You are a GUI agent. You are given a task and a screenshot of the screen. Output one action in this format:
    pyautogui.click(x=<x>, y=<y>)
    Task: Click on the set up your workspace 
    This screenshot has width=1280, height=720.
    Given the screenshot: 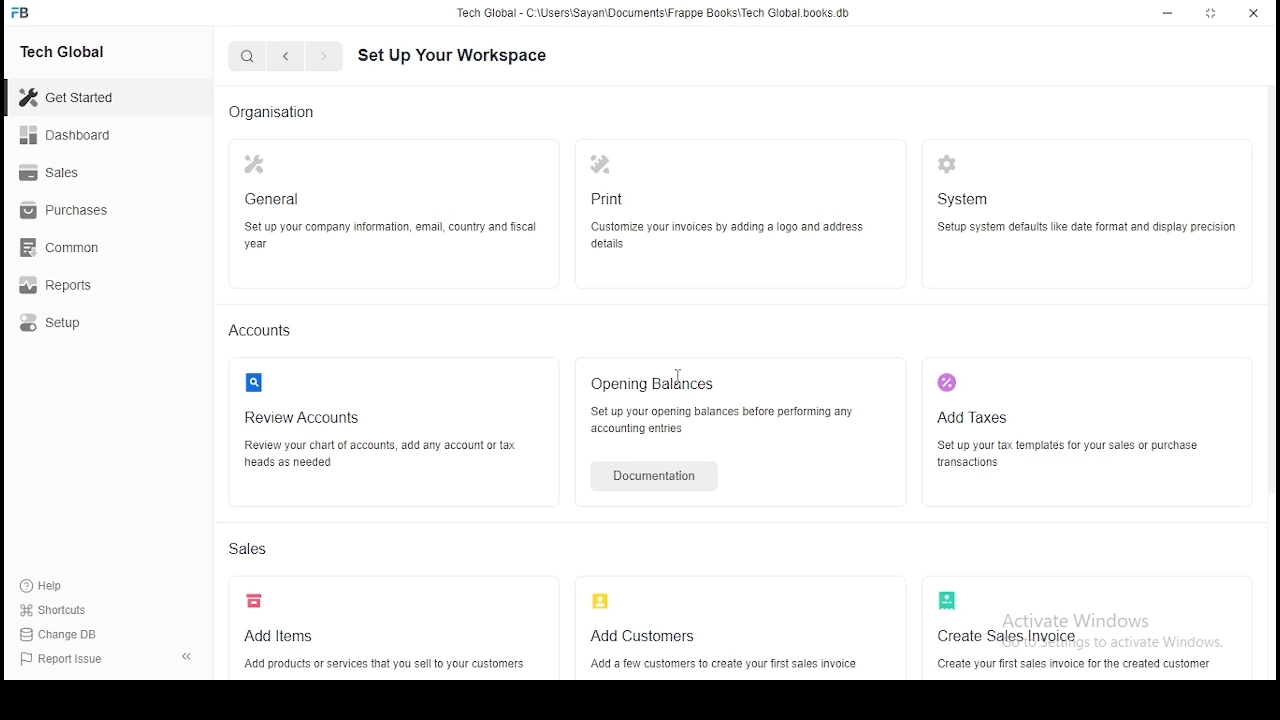 What is the action you would take?
    pyautogui.click(x=470, y=56)
    